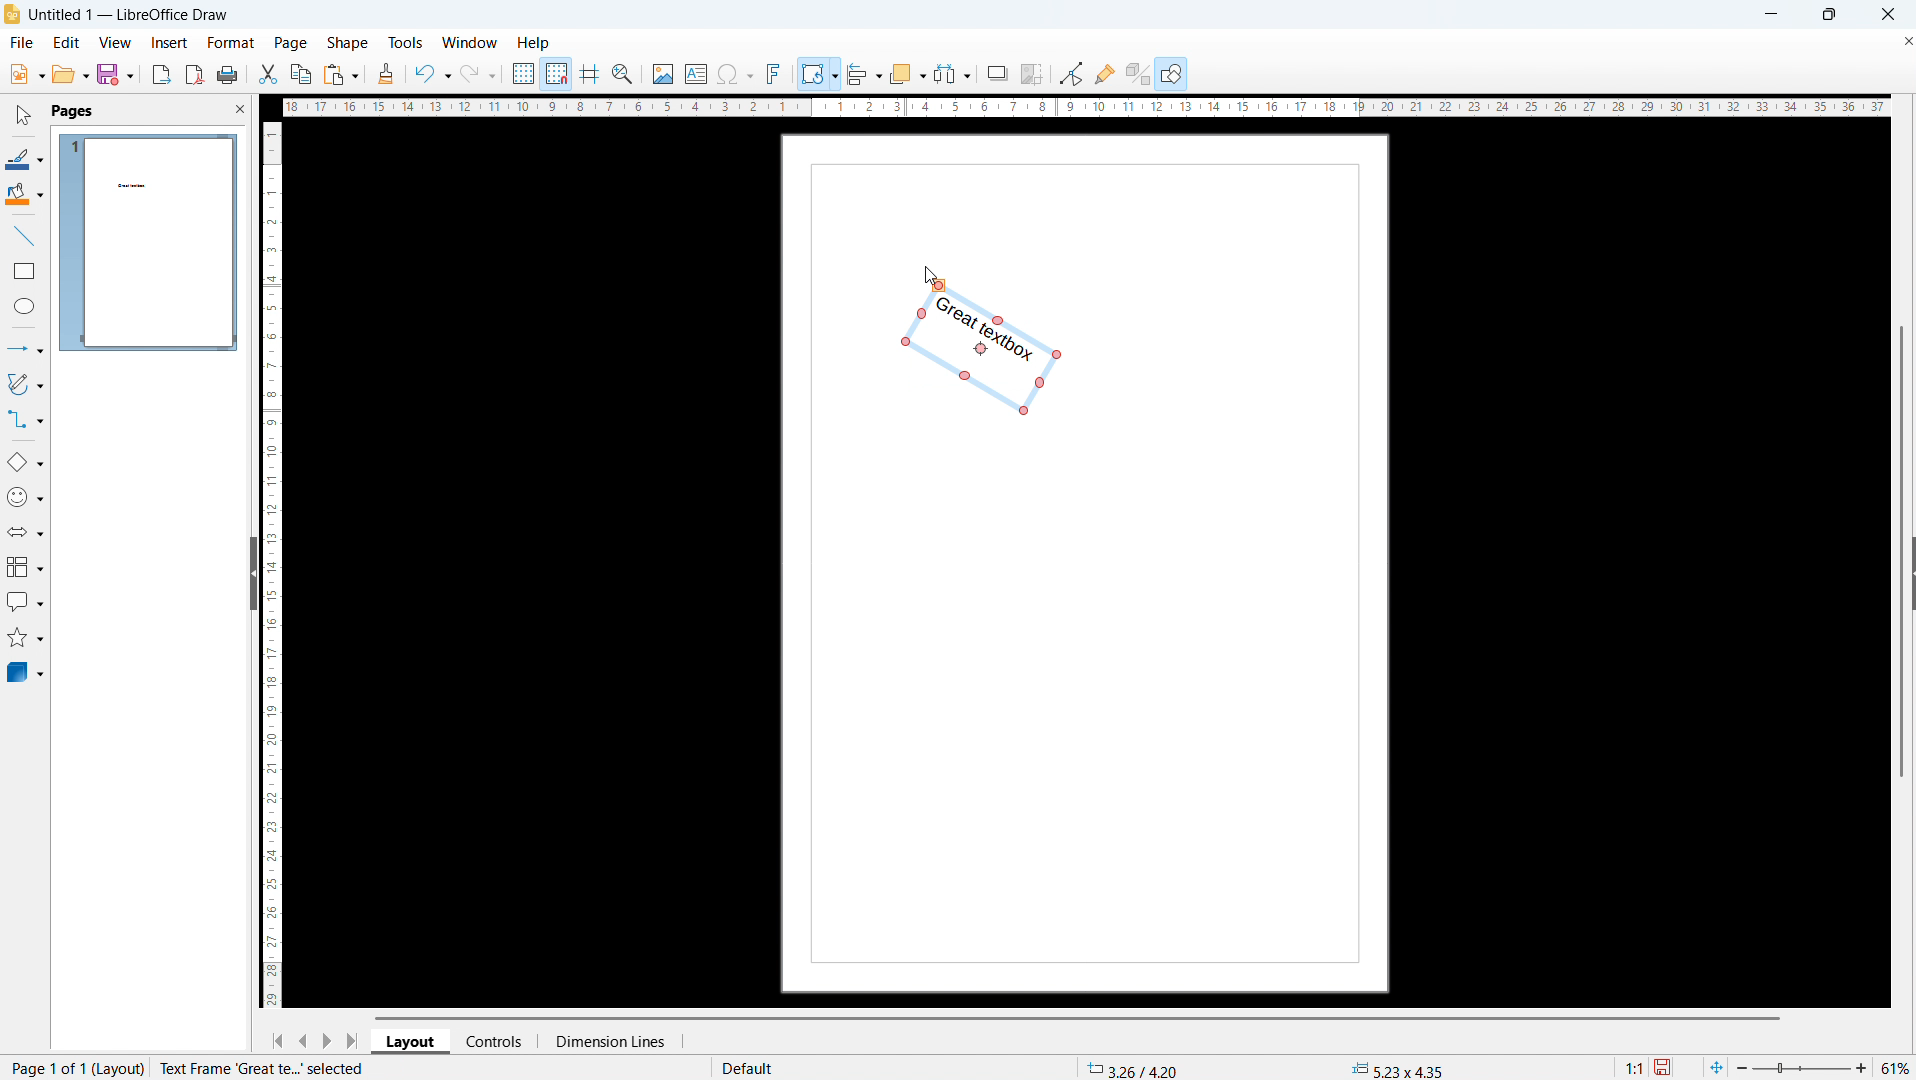  Describe the element at coordinates (239, 108) in the screenshot. I see `close pane` at that location.